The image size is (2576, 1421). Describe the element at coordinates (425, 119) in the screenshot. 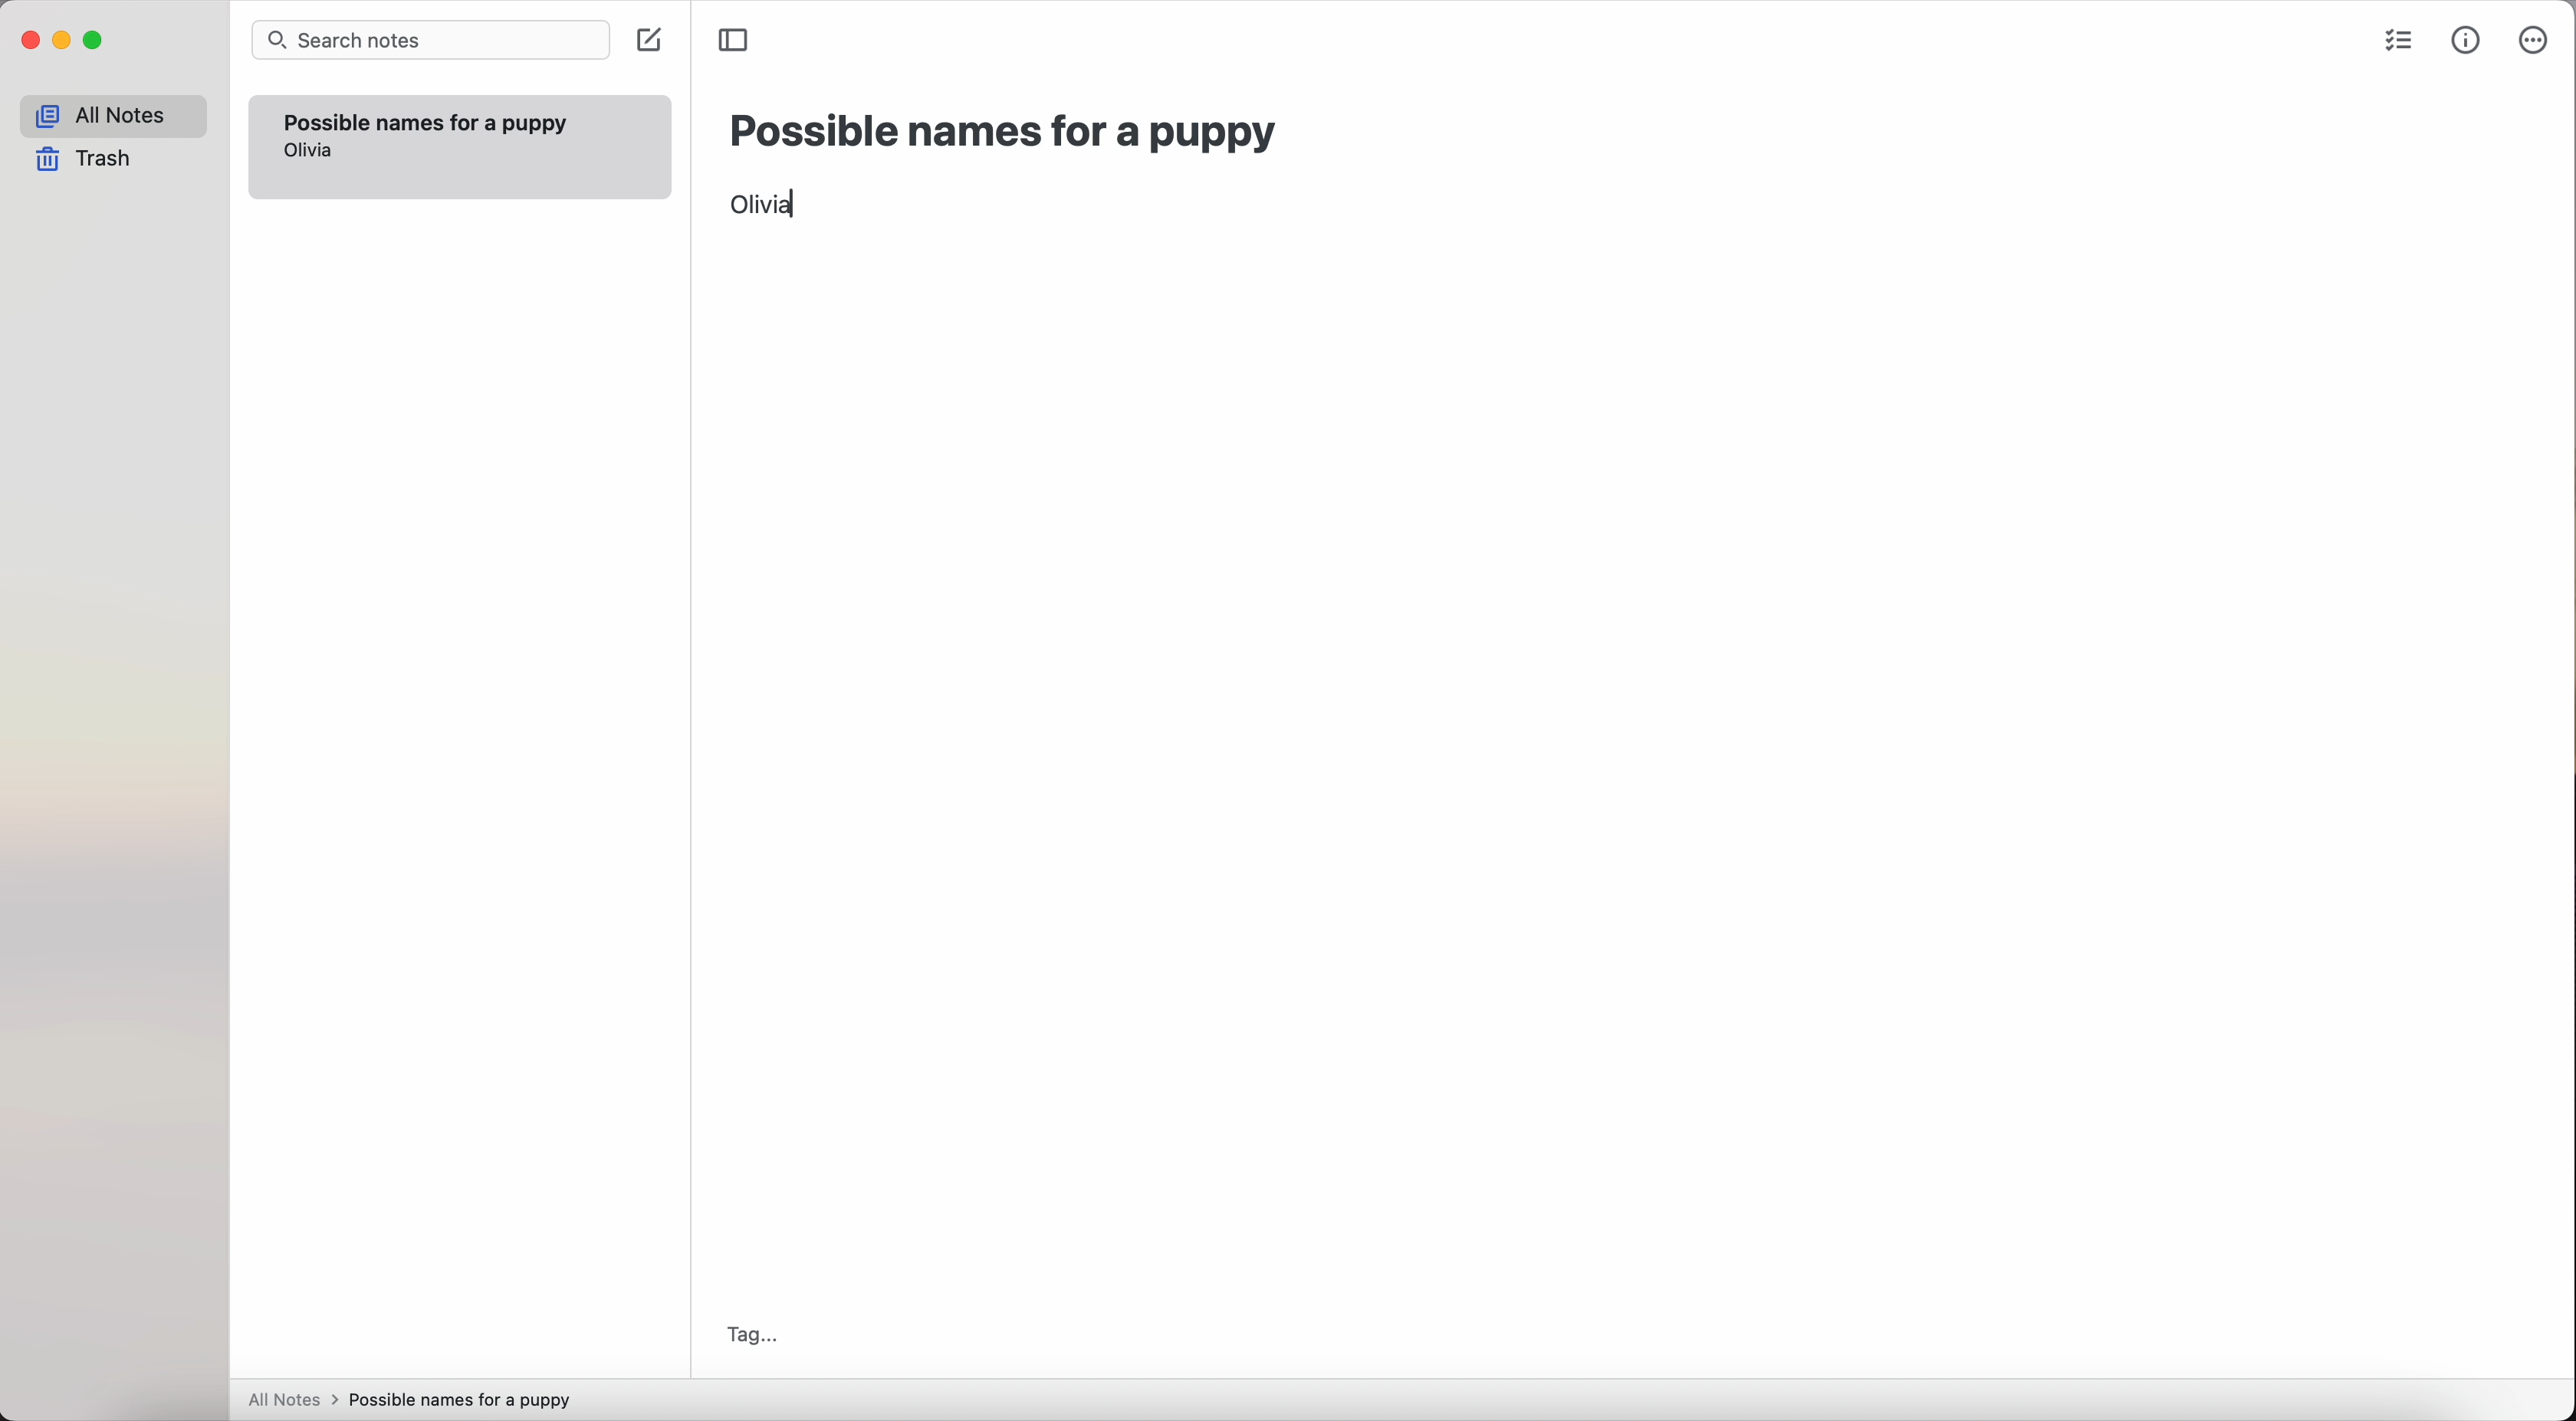

I see `possible names for a puppy note` at that location.